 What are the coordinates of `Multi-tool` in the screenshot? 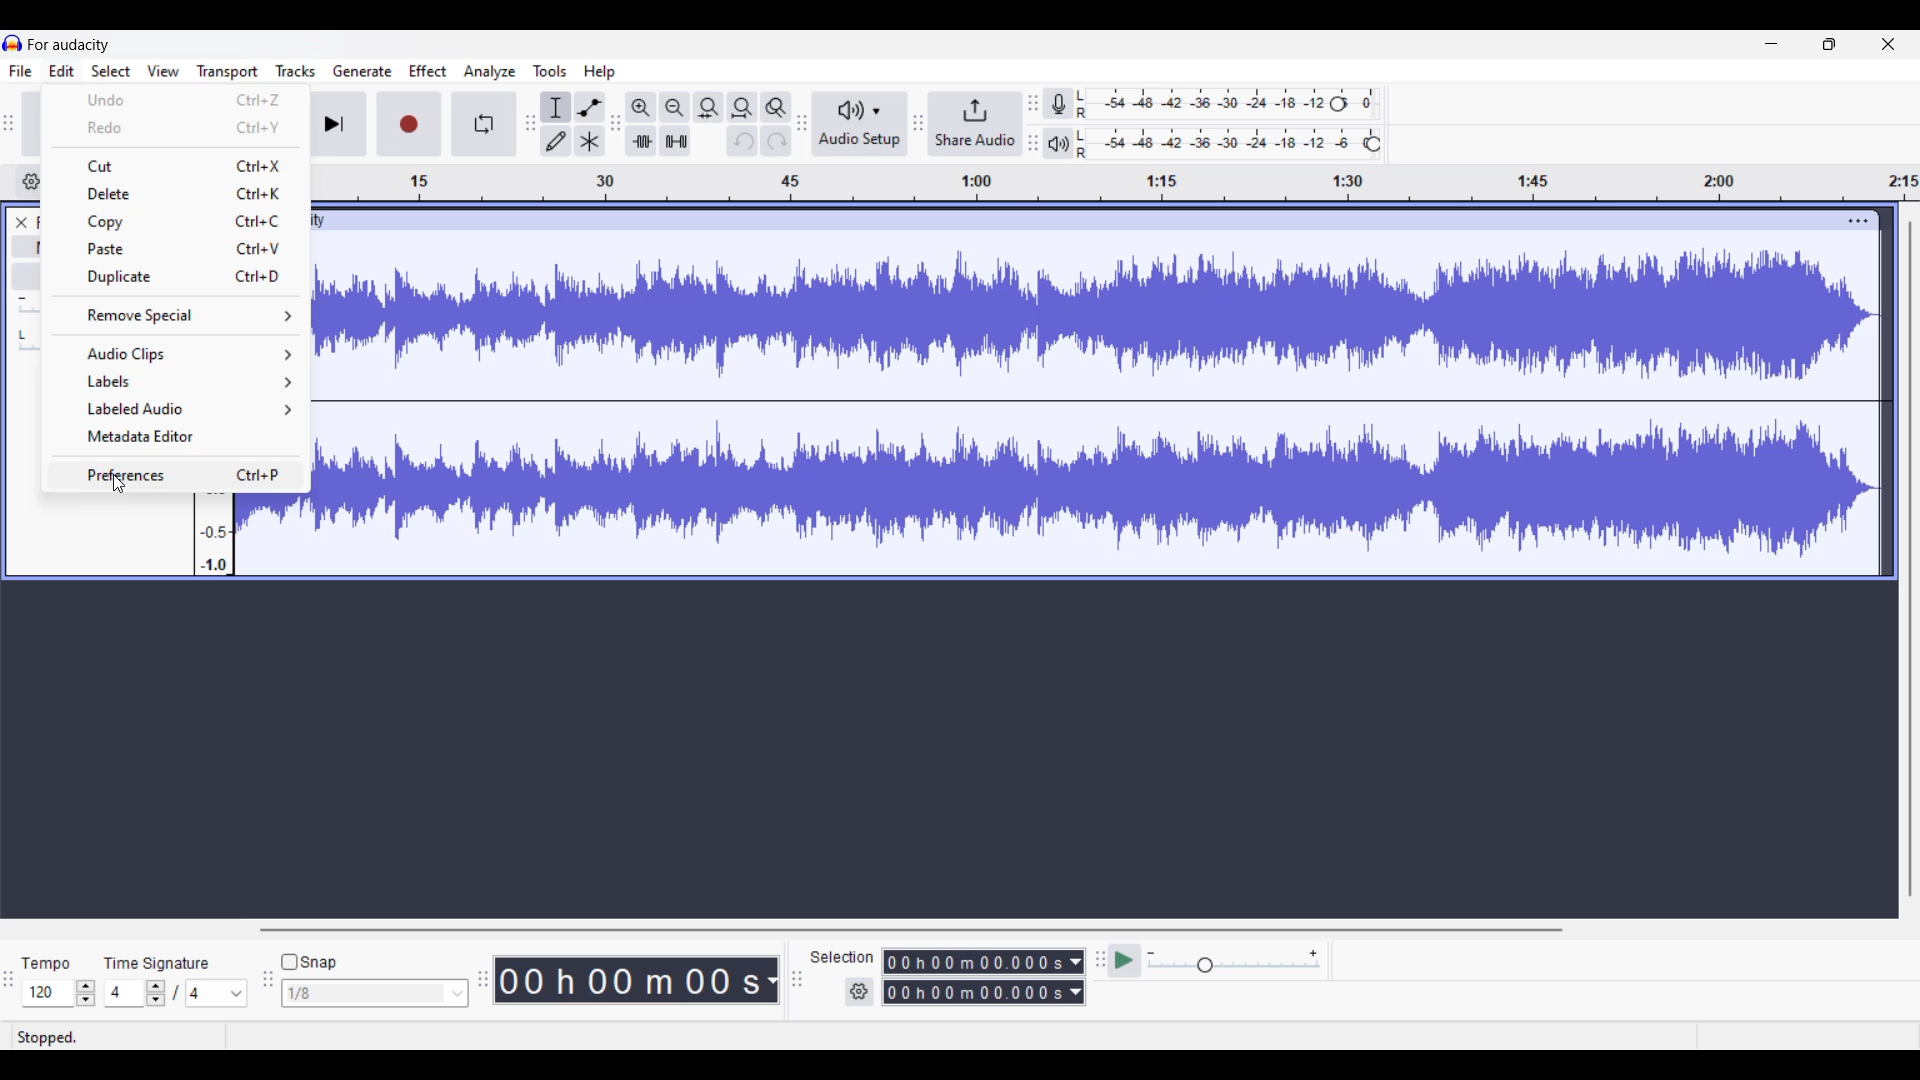 It's located at (590, 141).